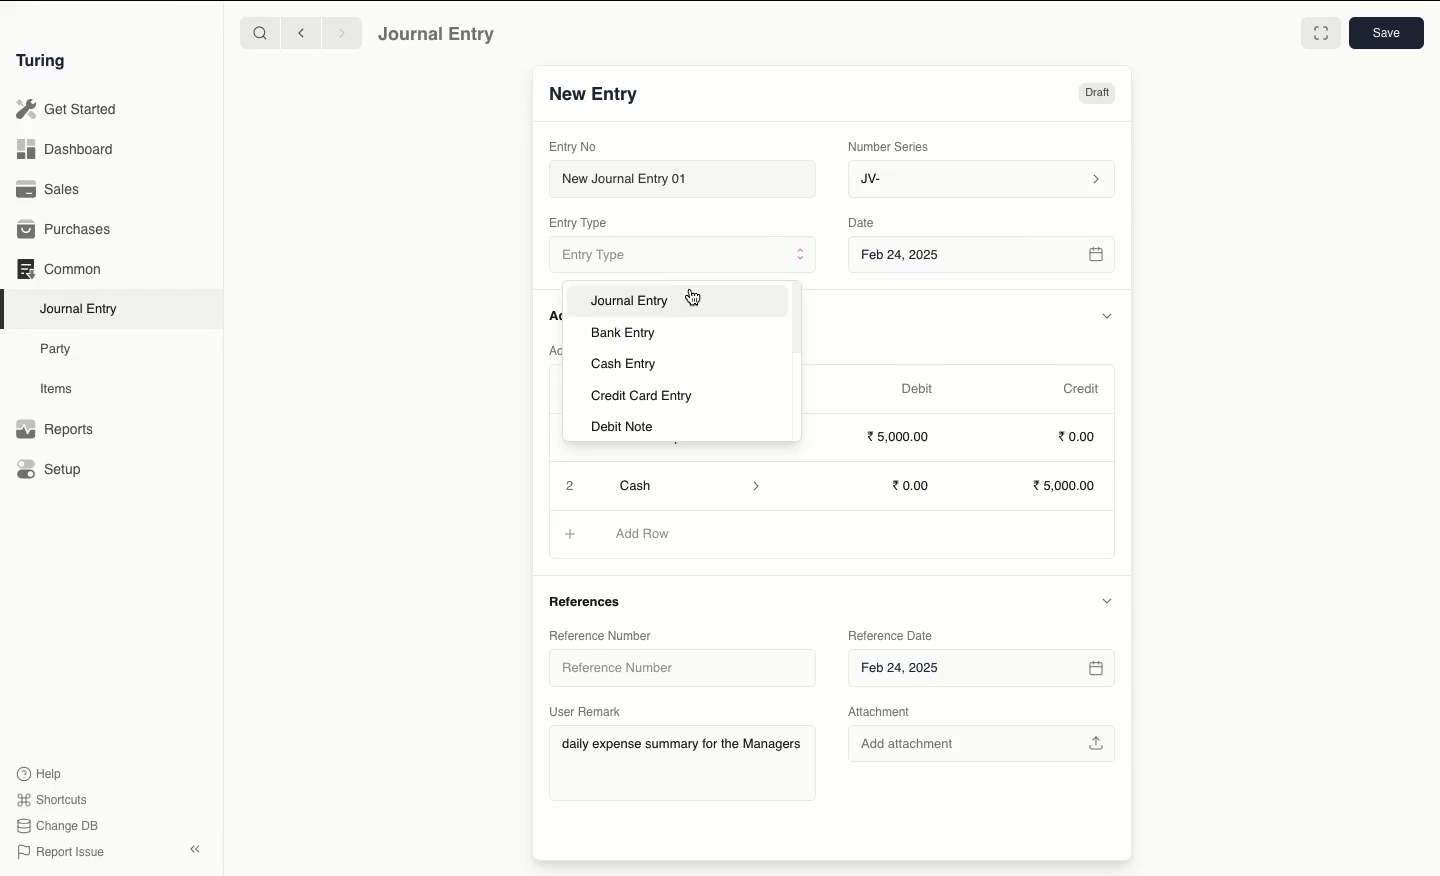 This screenshot has width=1440, height=876. Describe the element at coordinates (65, 150) in the screenshot. I see `Dashboard` at that location.